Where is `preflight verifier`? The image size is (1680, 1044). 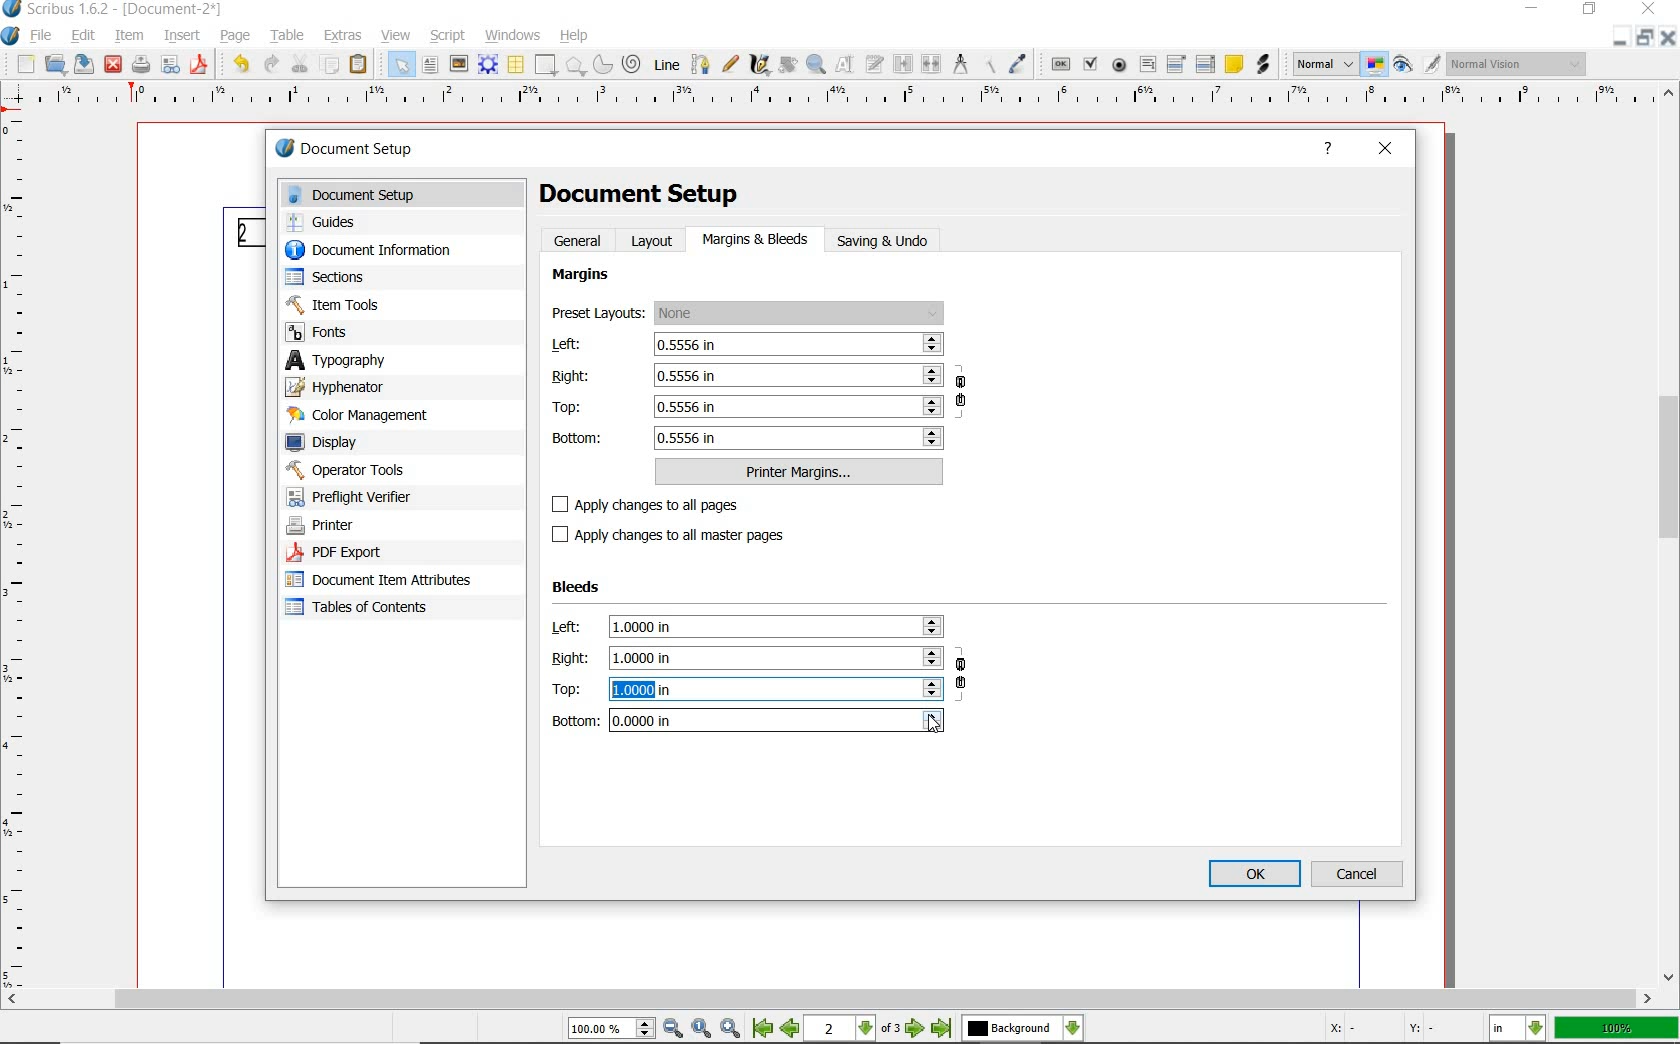 preflight verifier is located at coordinates (172, 65).